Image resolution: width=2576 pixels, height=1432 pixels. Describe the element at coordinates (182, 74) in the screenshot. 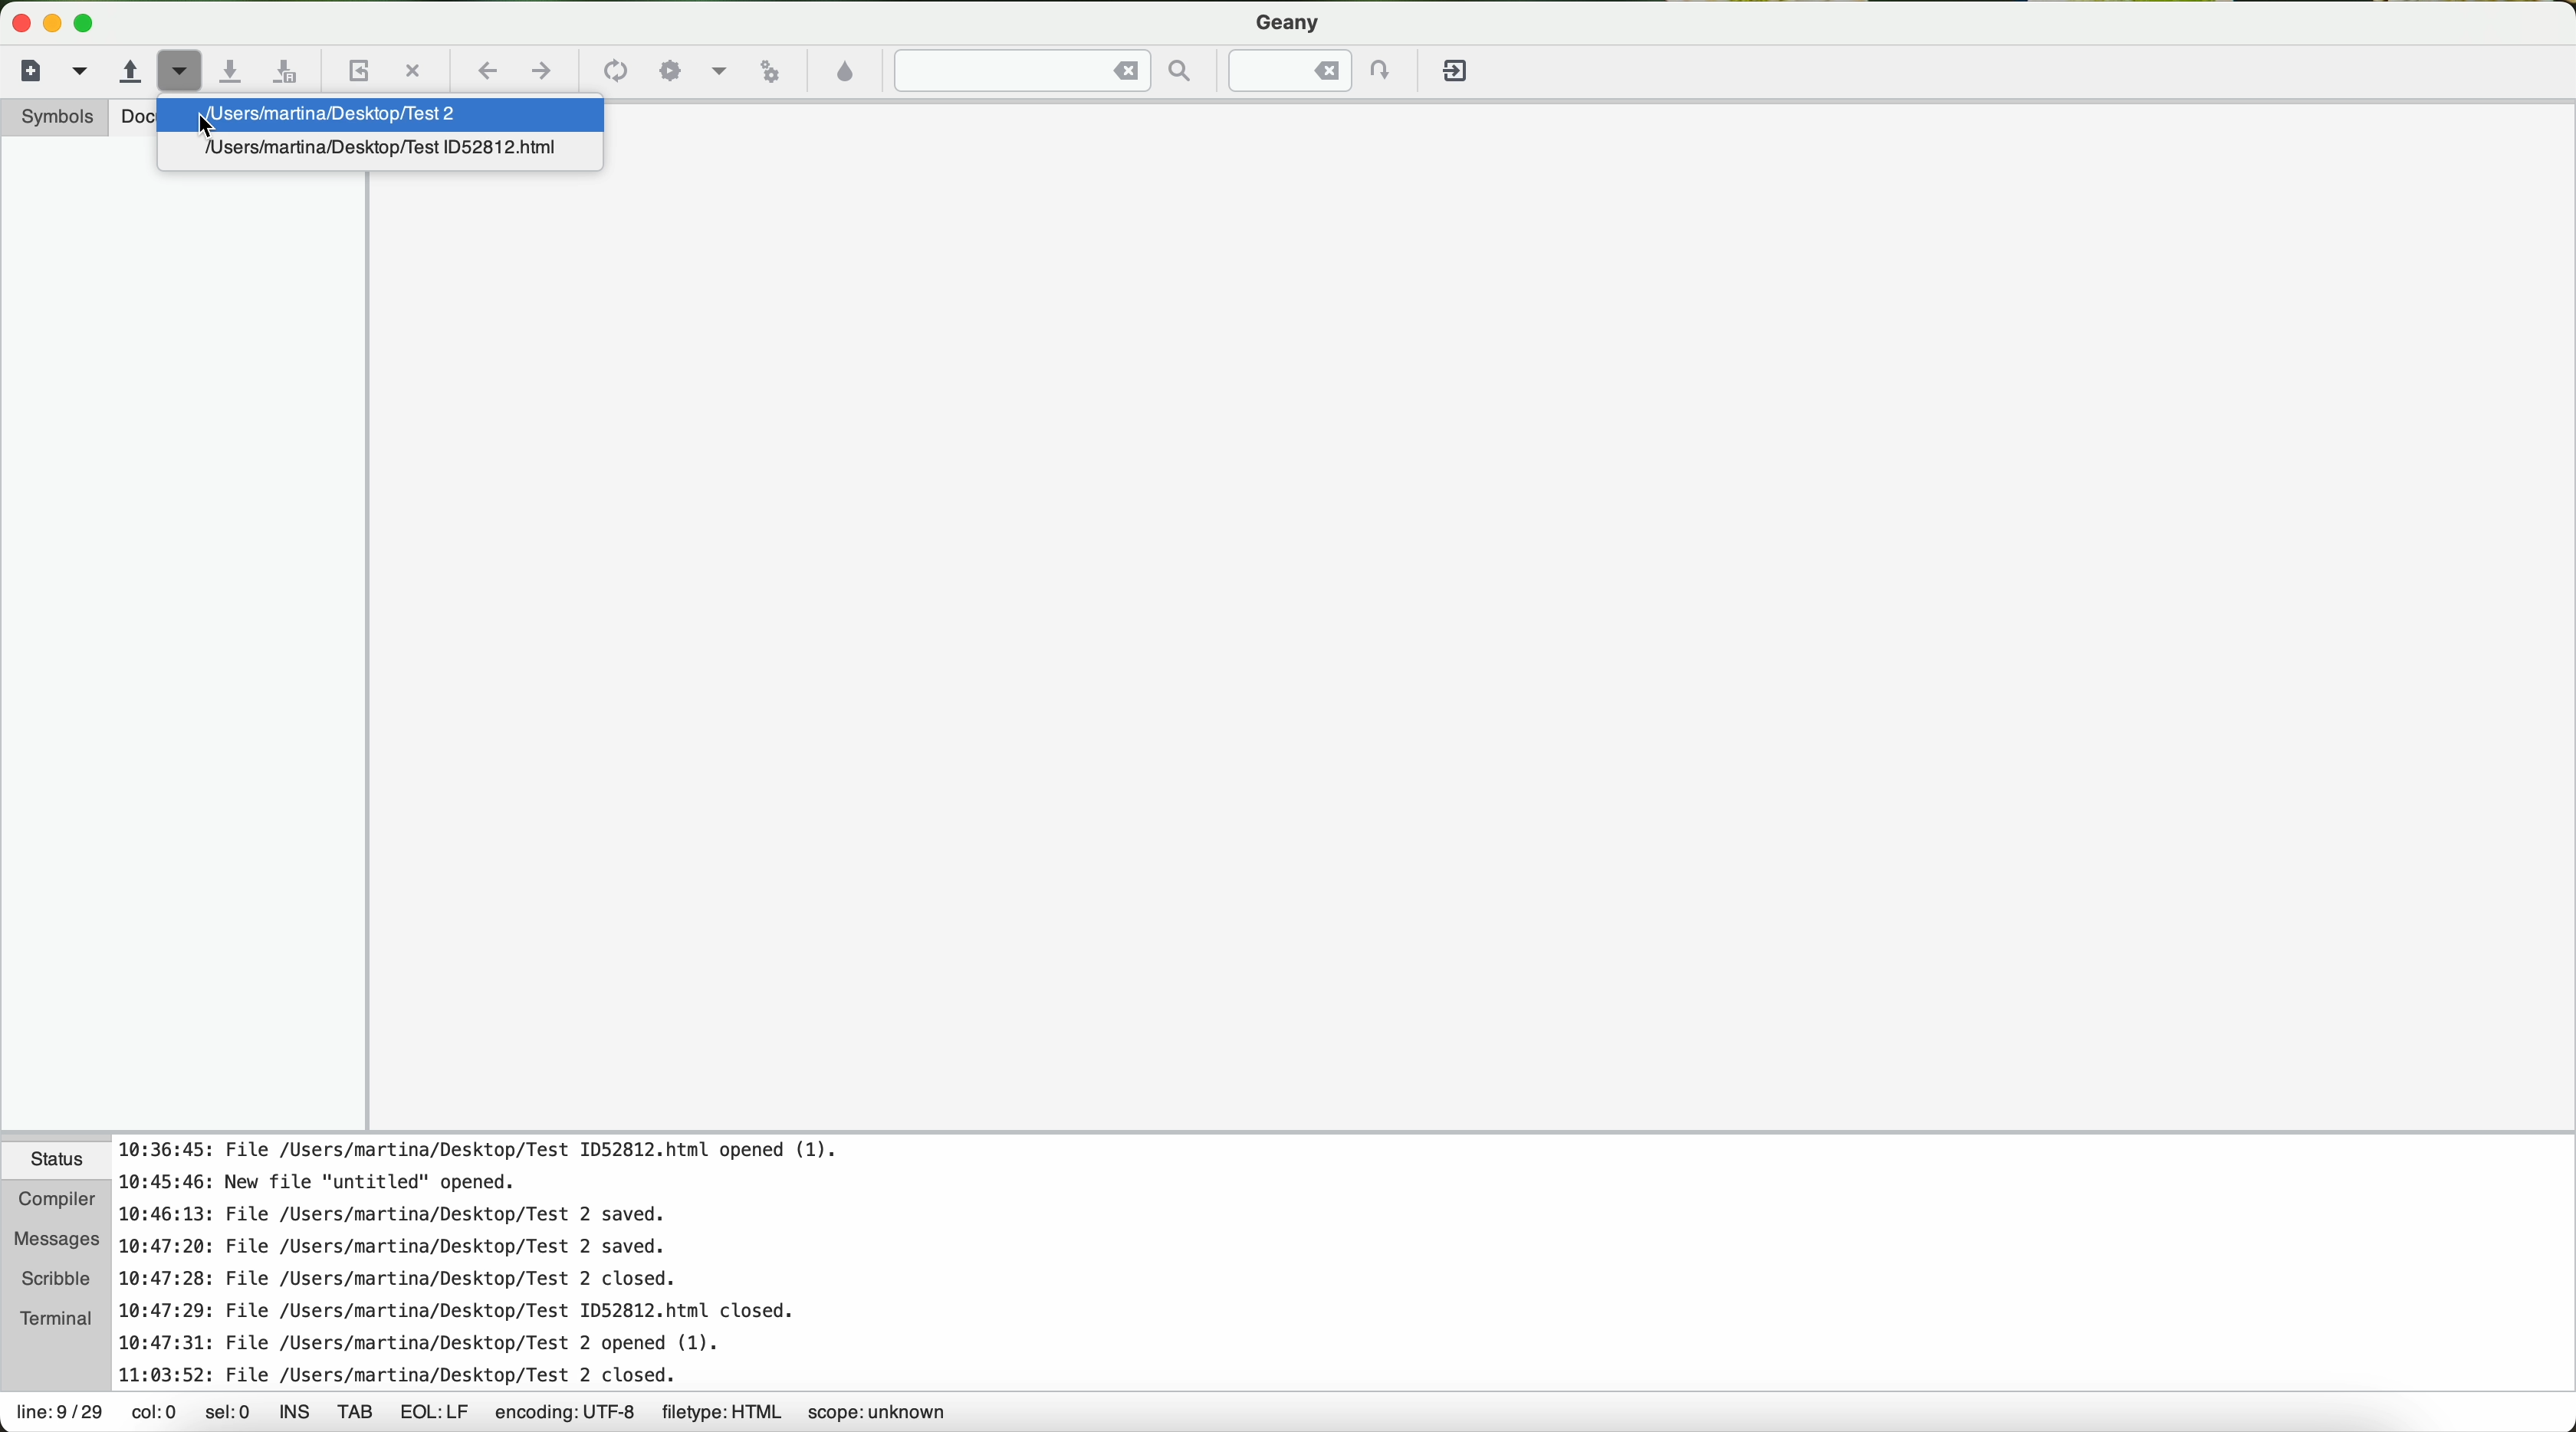

I see `open a recent file` at that location.